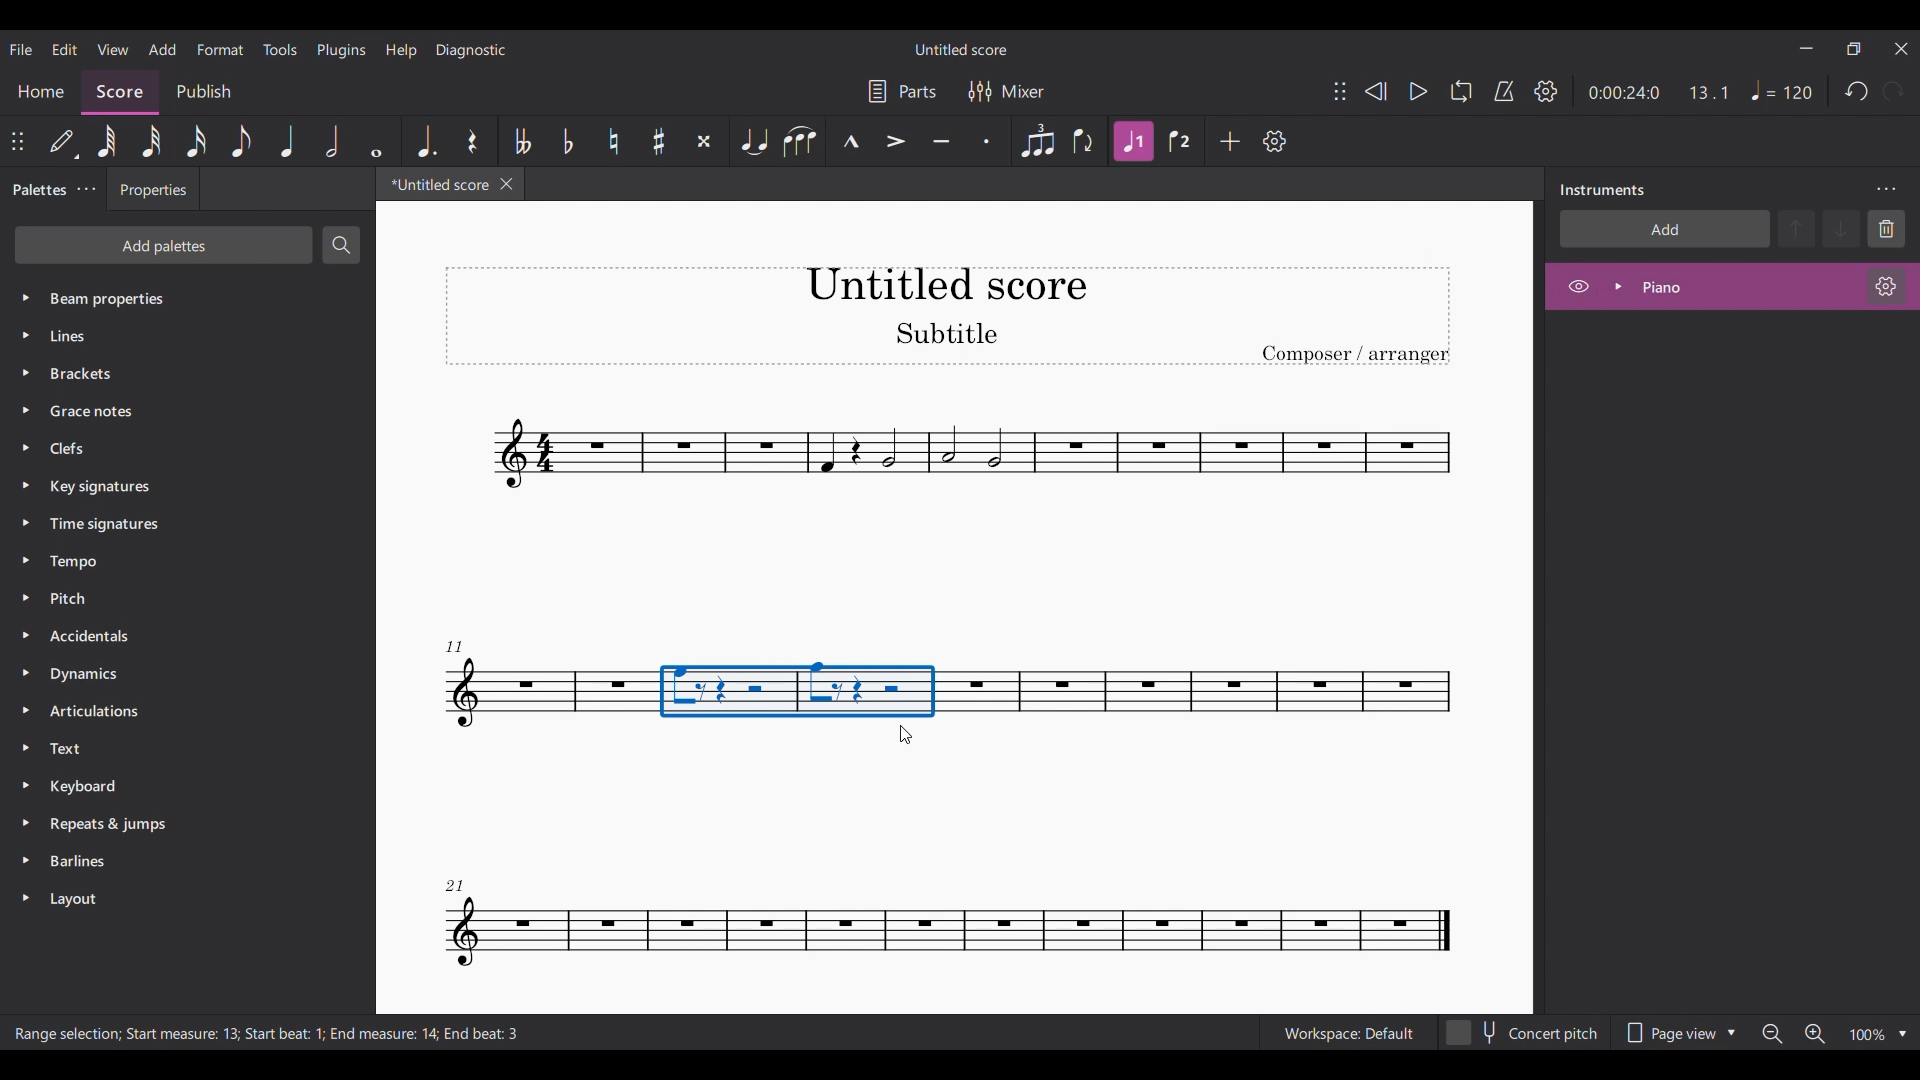  What do you see at coordinates (1715, 286) in the screenshot?
I see `Piano` at bounding box center [1715, 286].